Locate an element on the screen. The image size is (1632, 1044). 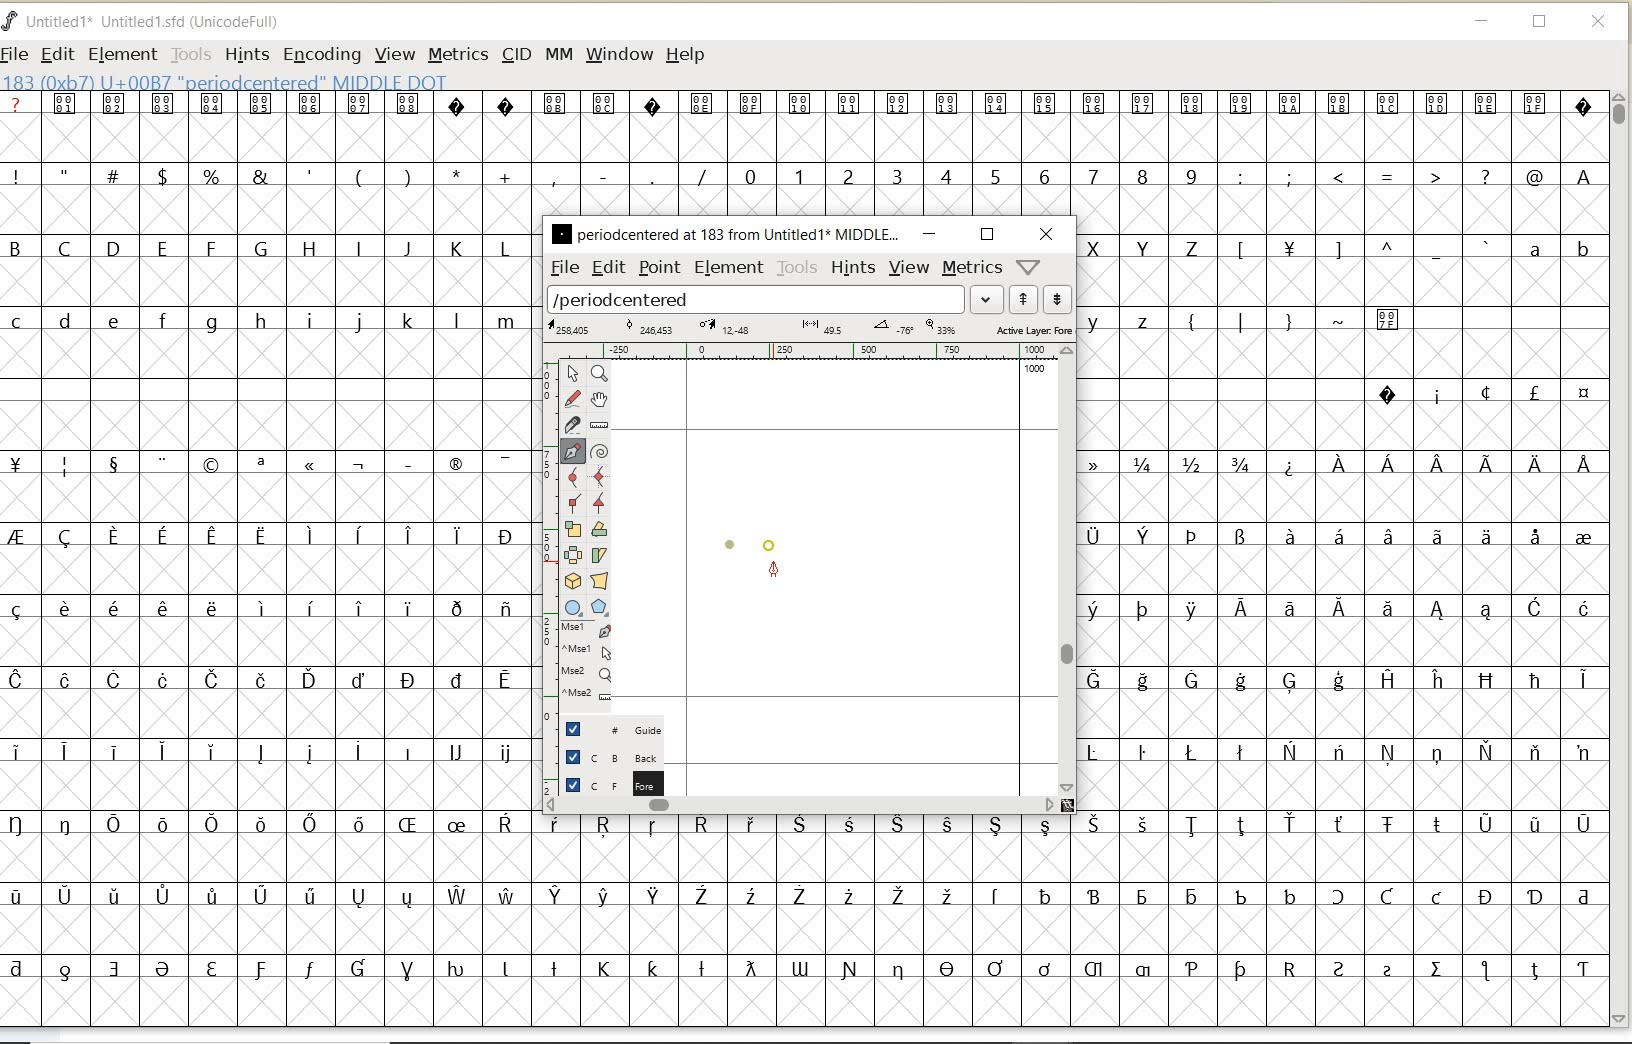
guide is located at coordinates (607, 730).